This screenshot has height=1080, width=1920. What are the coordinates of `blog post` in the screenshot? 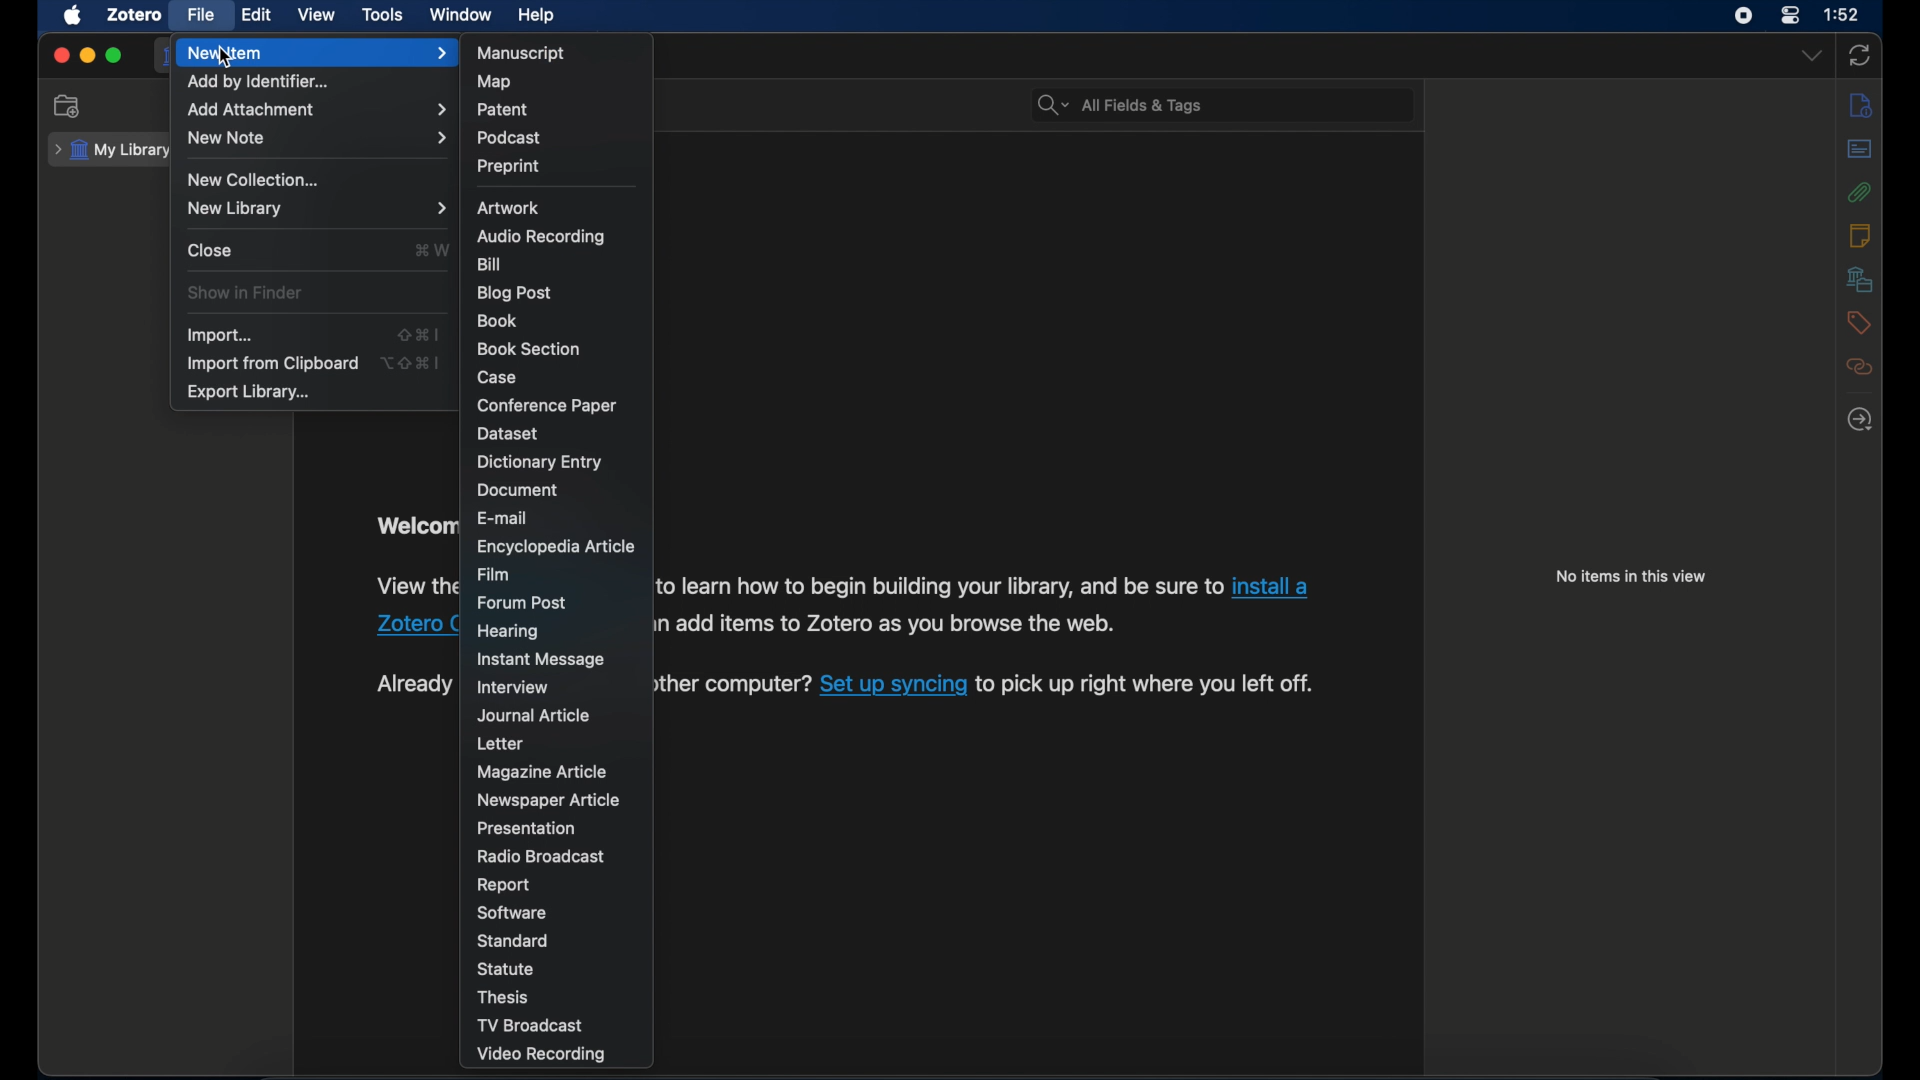 It's located at (514, 293).